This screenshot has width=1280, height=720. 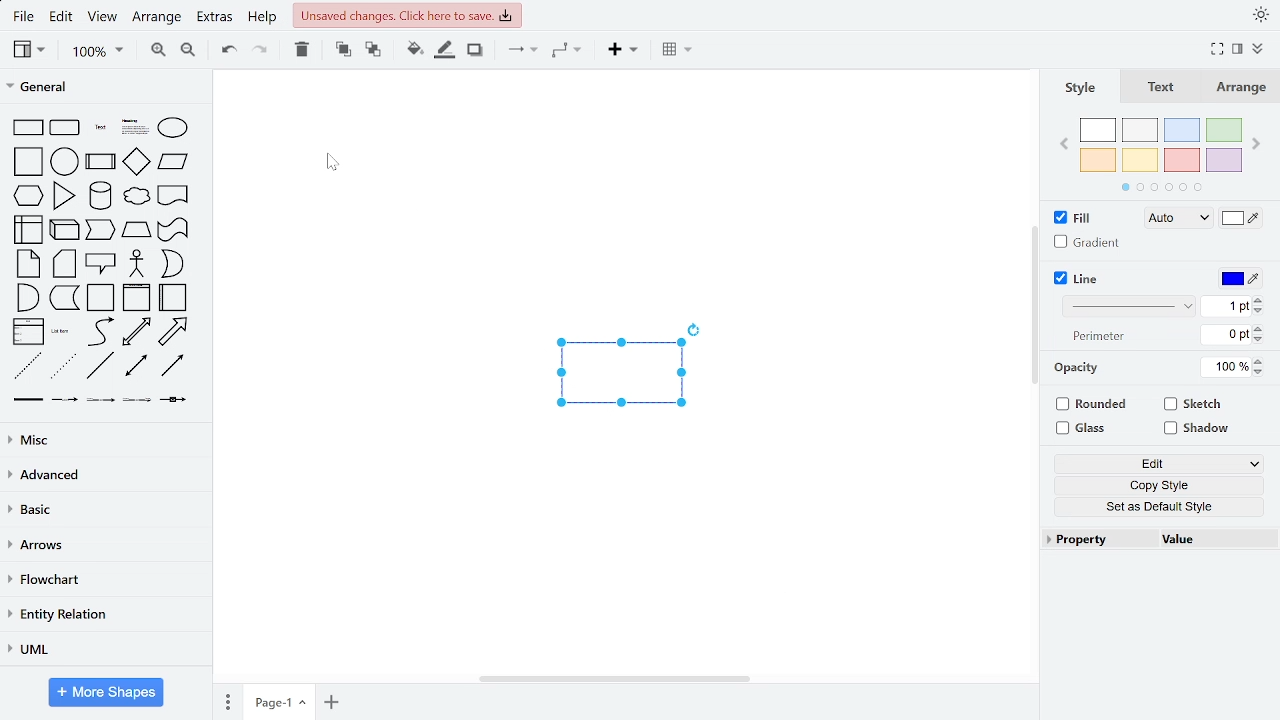 I want to click on sketch, so click(x=1192, y=406).